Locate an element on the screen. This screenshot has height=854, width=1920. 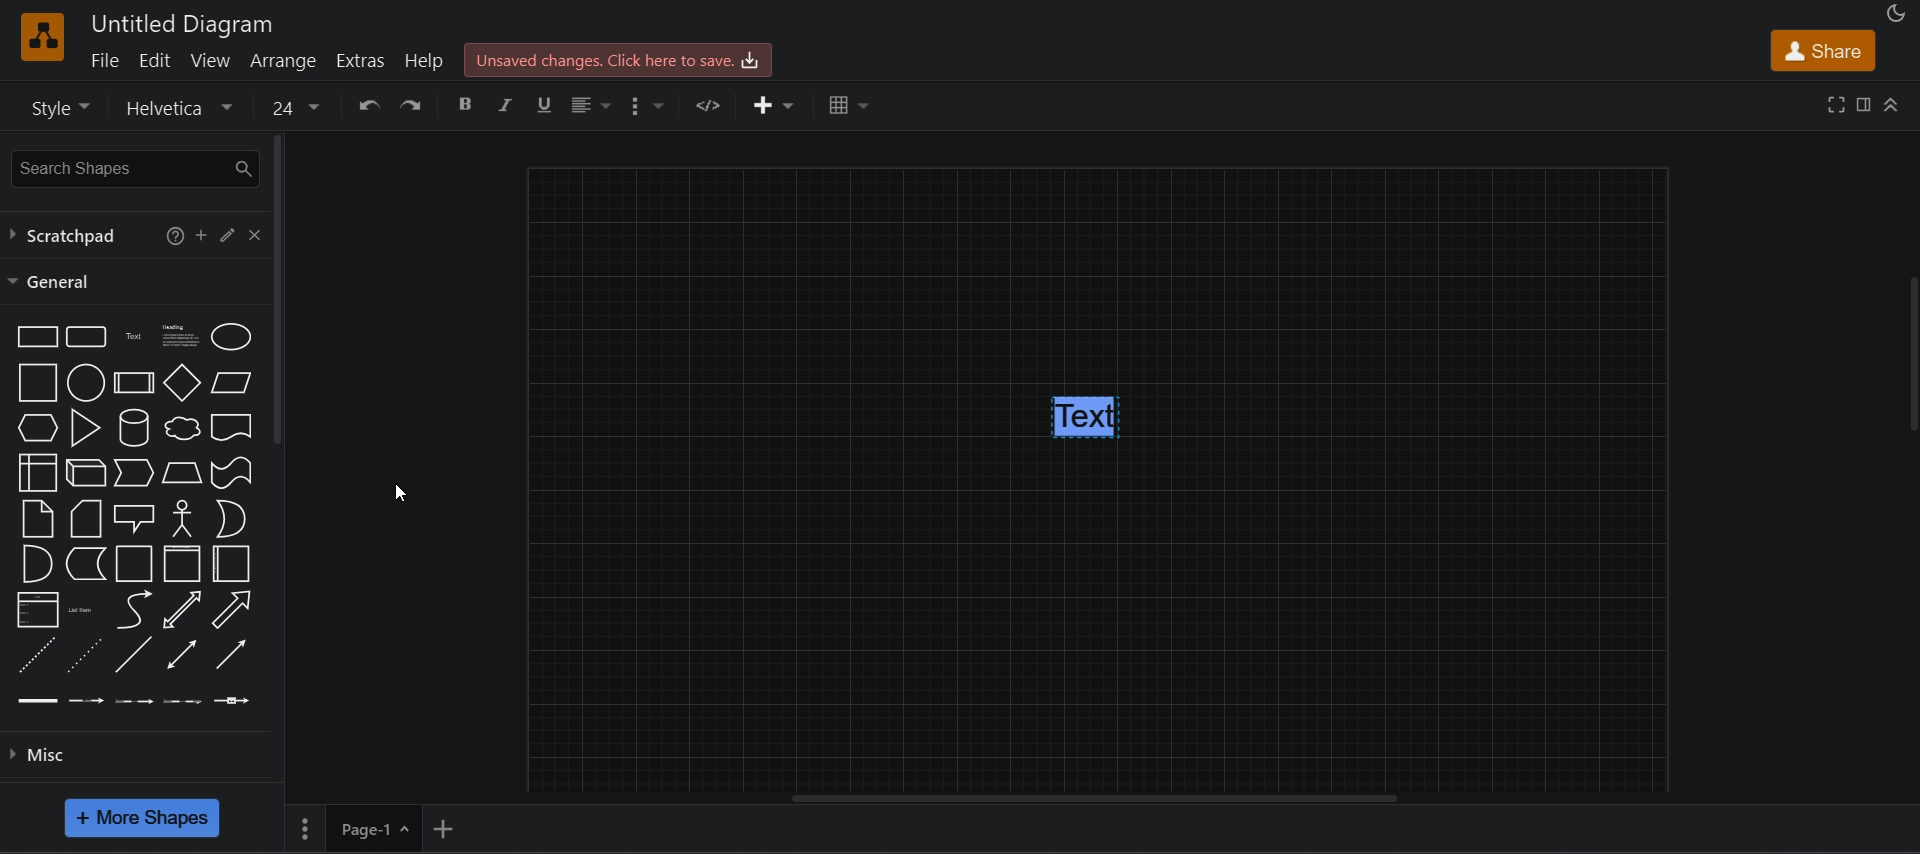
scratchpad is located at coordinates (66, 235).